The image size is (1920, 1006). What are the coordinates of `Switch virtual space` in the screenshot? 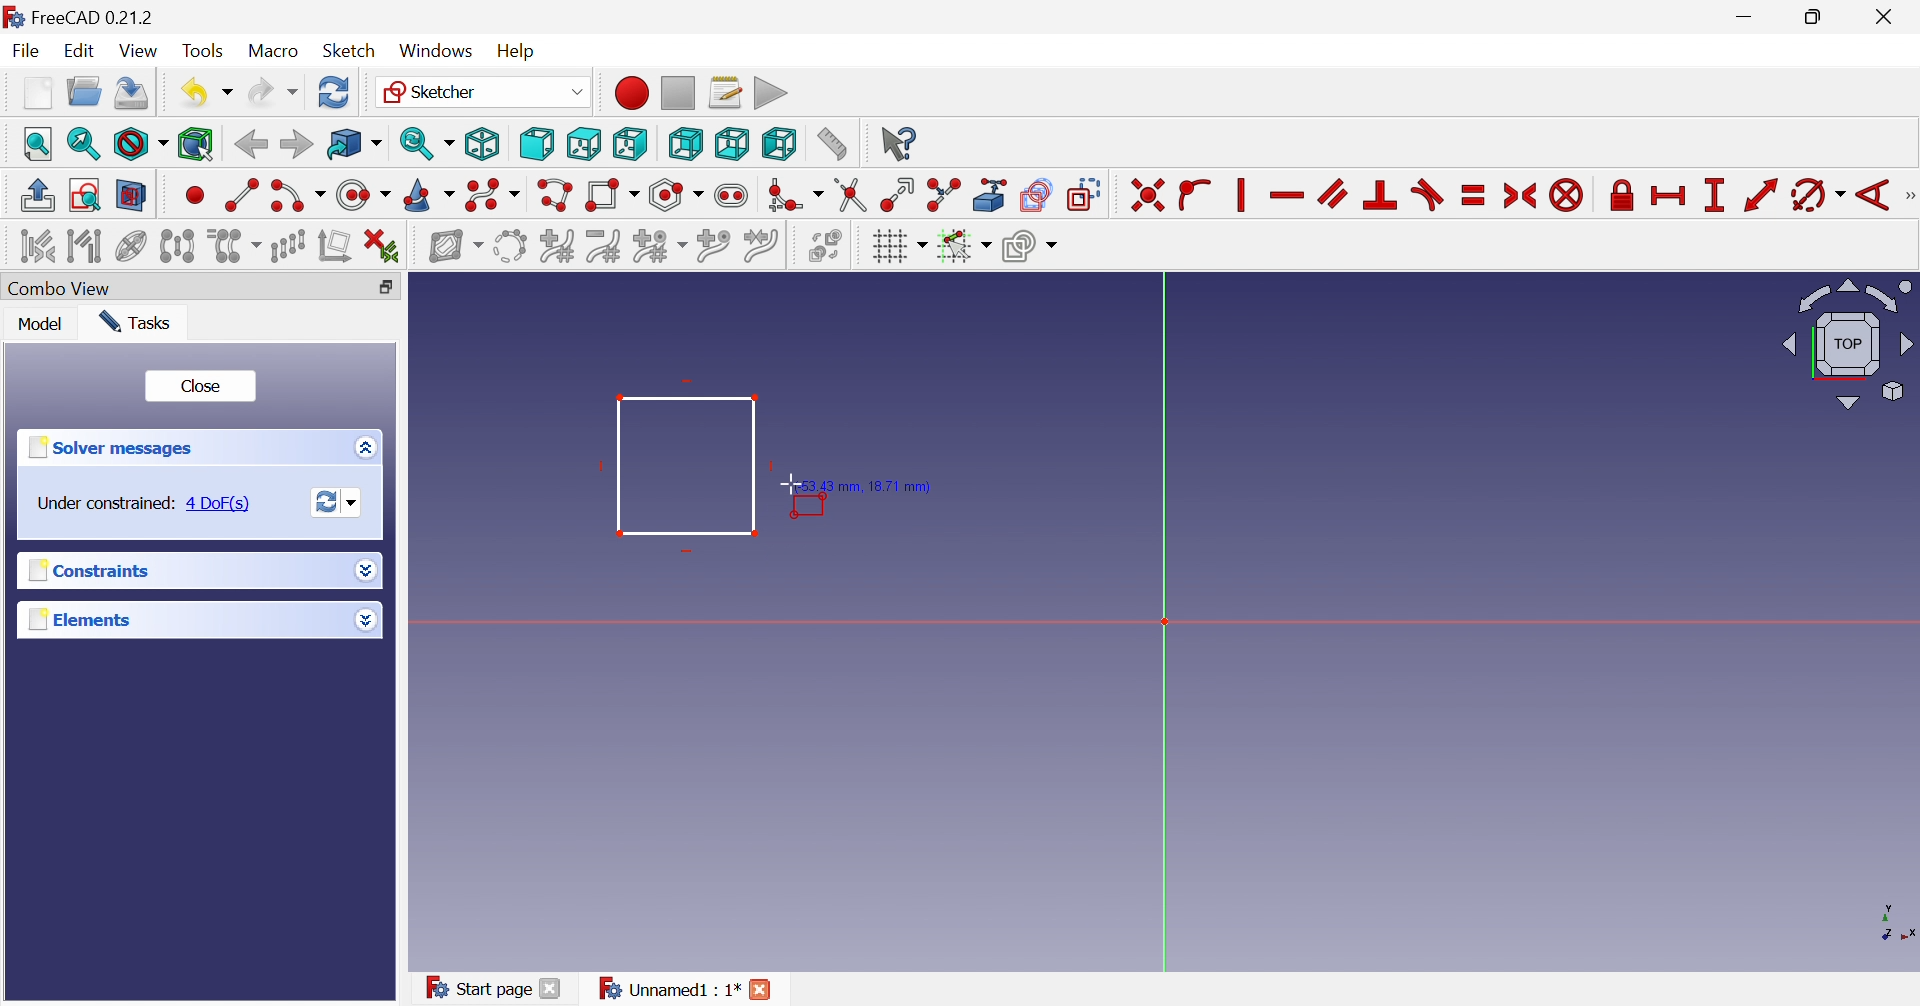 It's located at (825, 245).